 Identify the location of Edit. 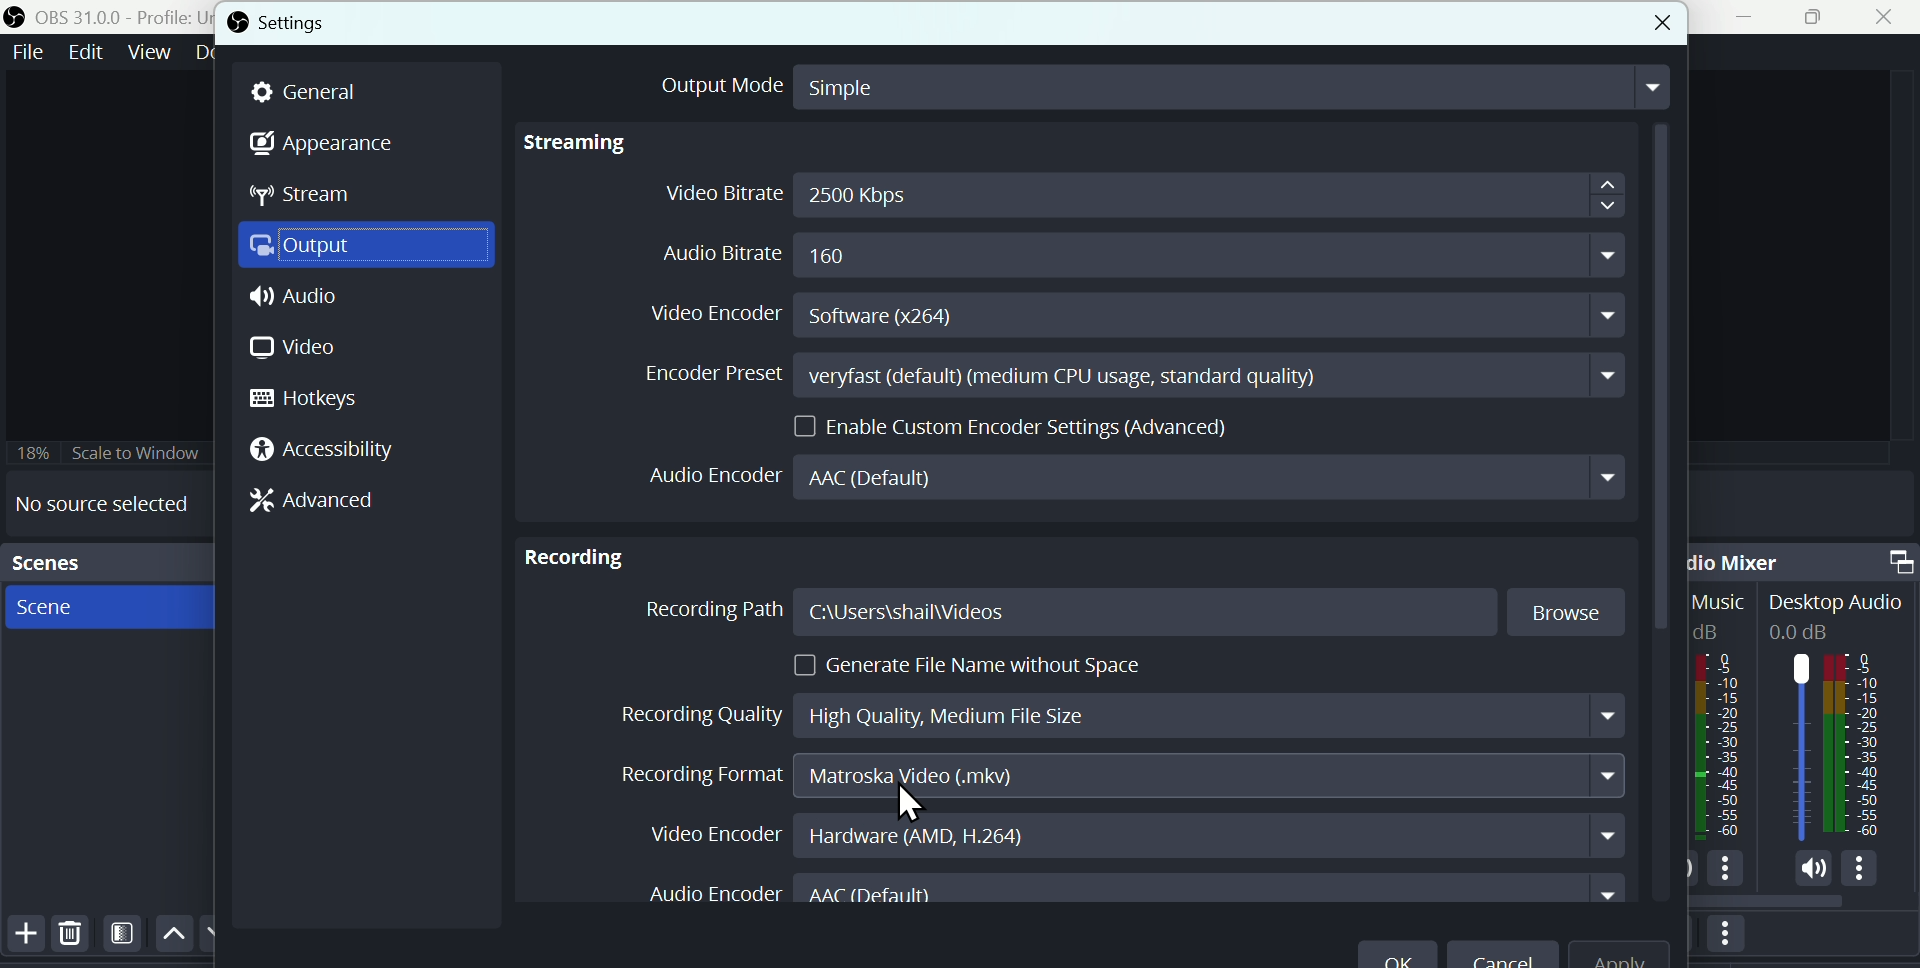
(85, 54).